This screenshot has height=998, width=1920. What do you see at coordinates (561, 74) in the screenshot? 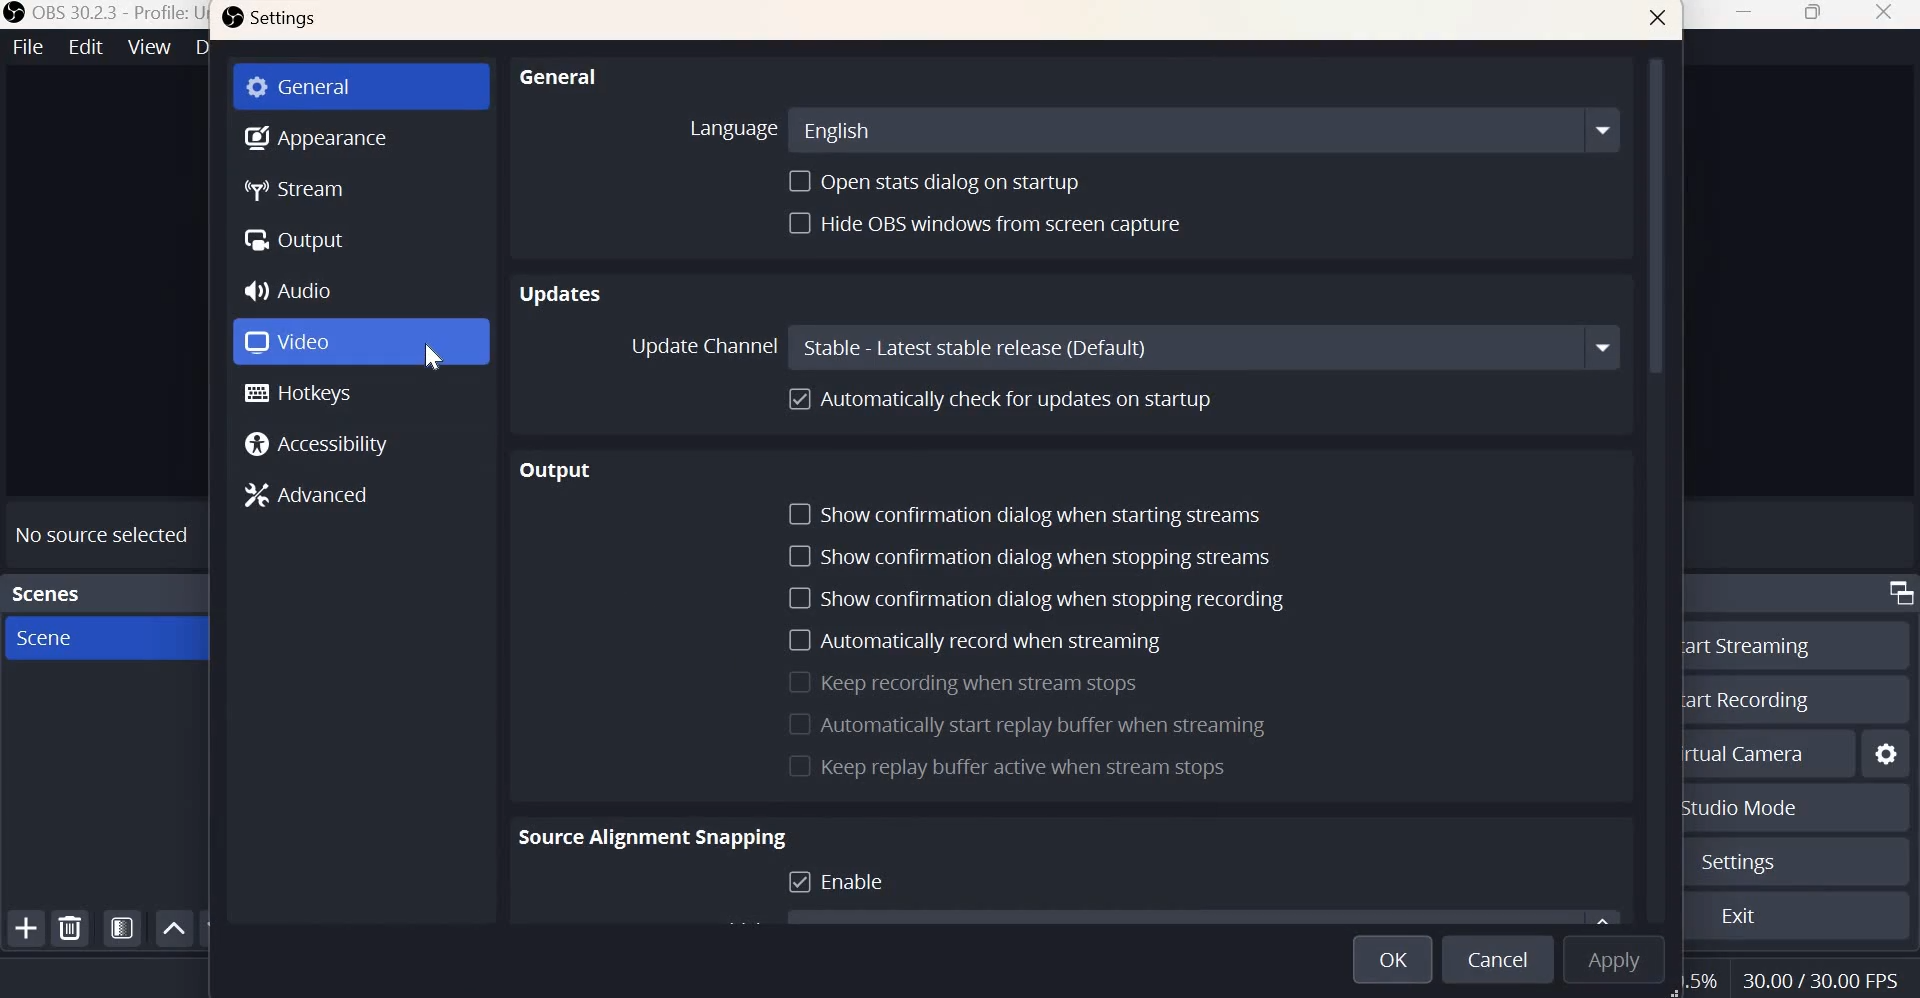
I see `General` at bounding box center [561, 74].